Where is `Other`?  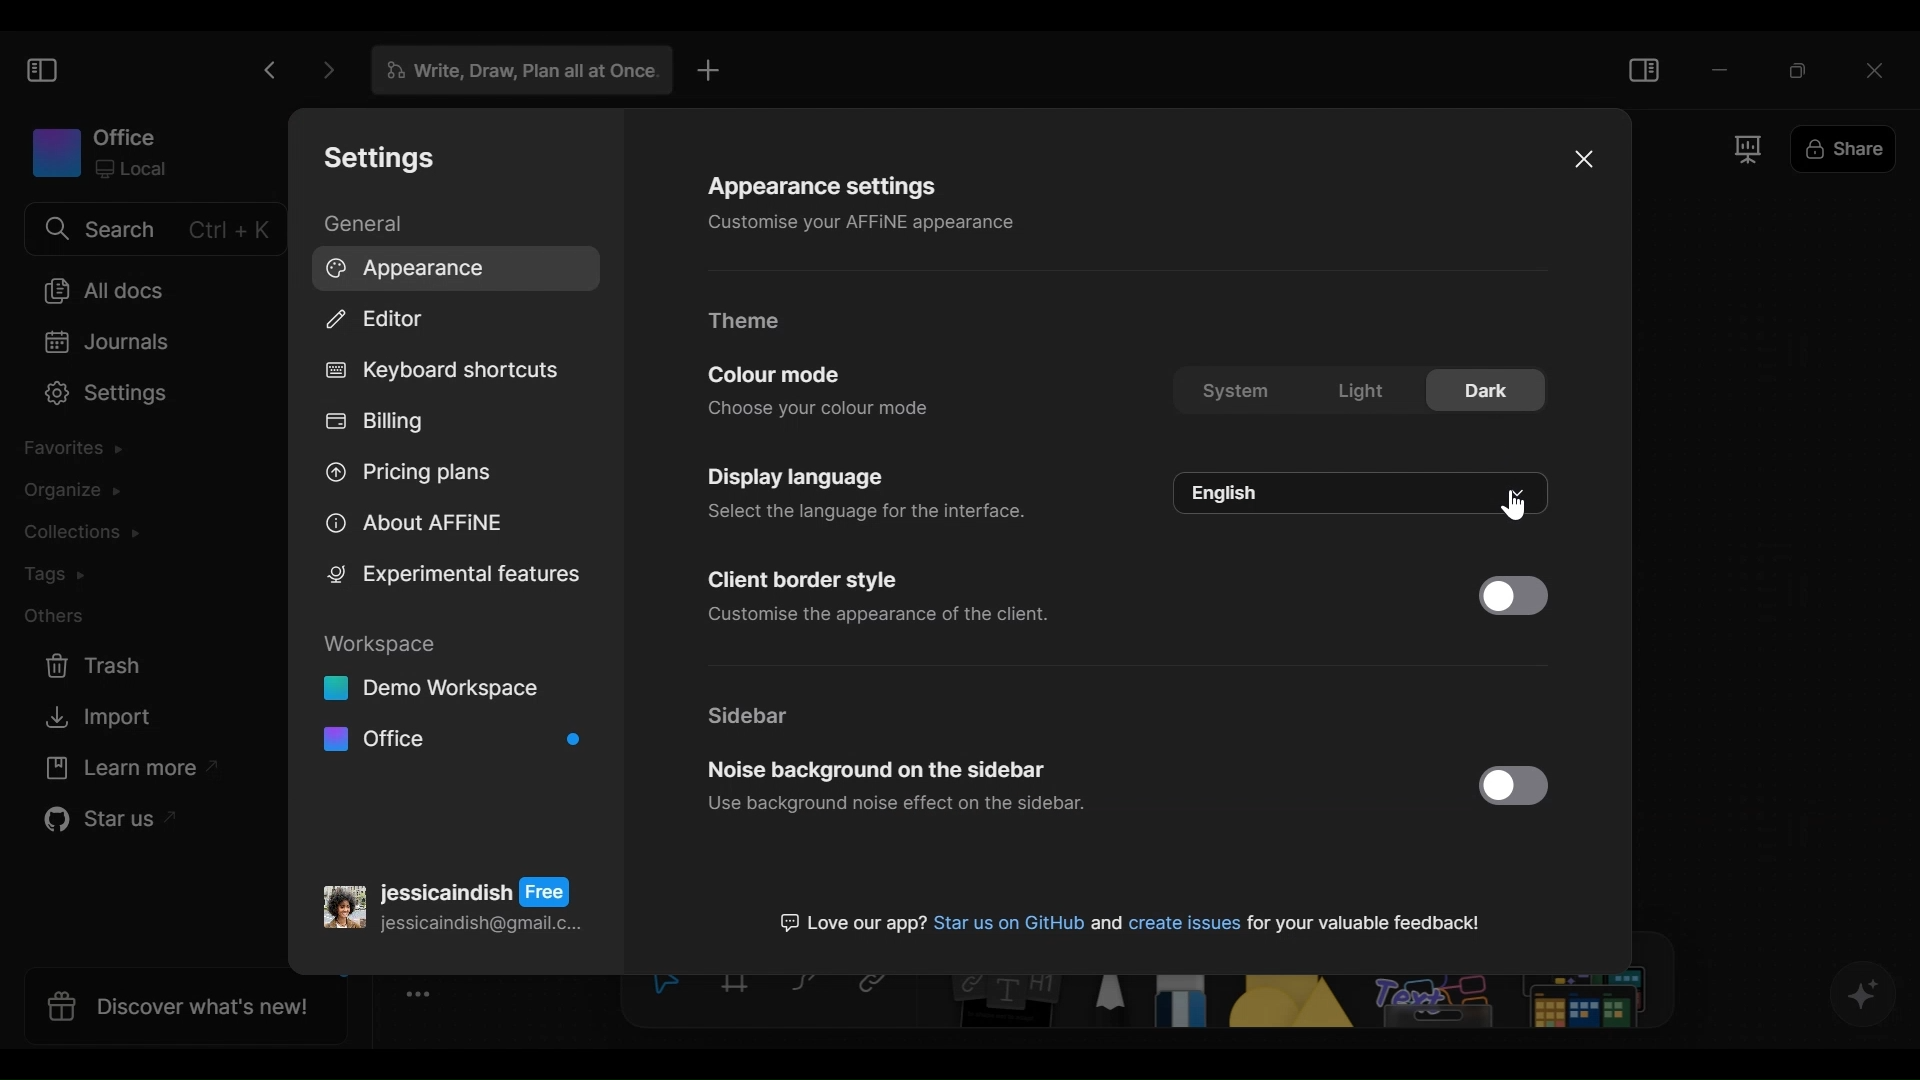 Other is located at coordinates (57, 617).